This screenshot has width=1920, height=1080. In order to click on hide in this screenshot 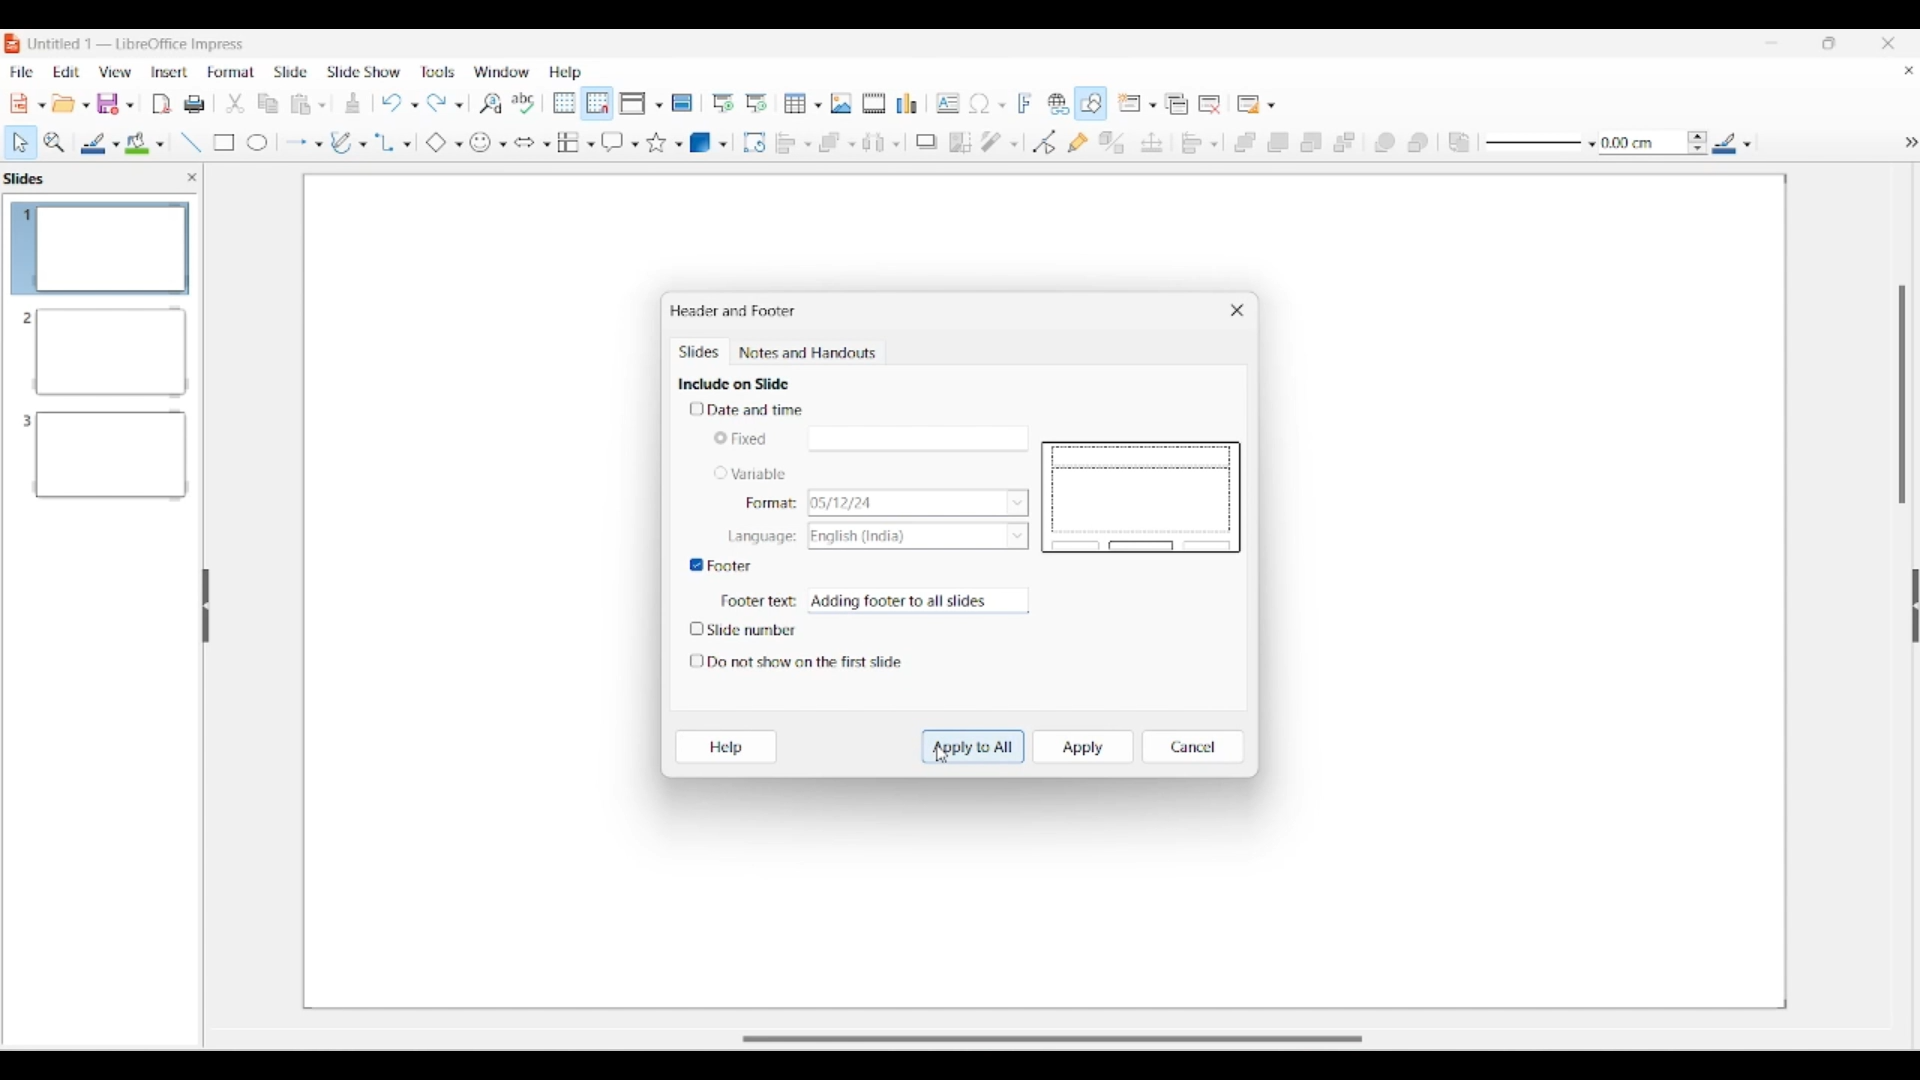, I will do `click(1904, 142)`.